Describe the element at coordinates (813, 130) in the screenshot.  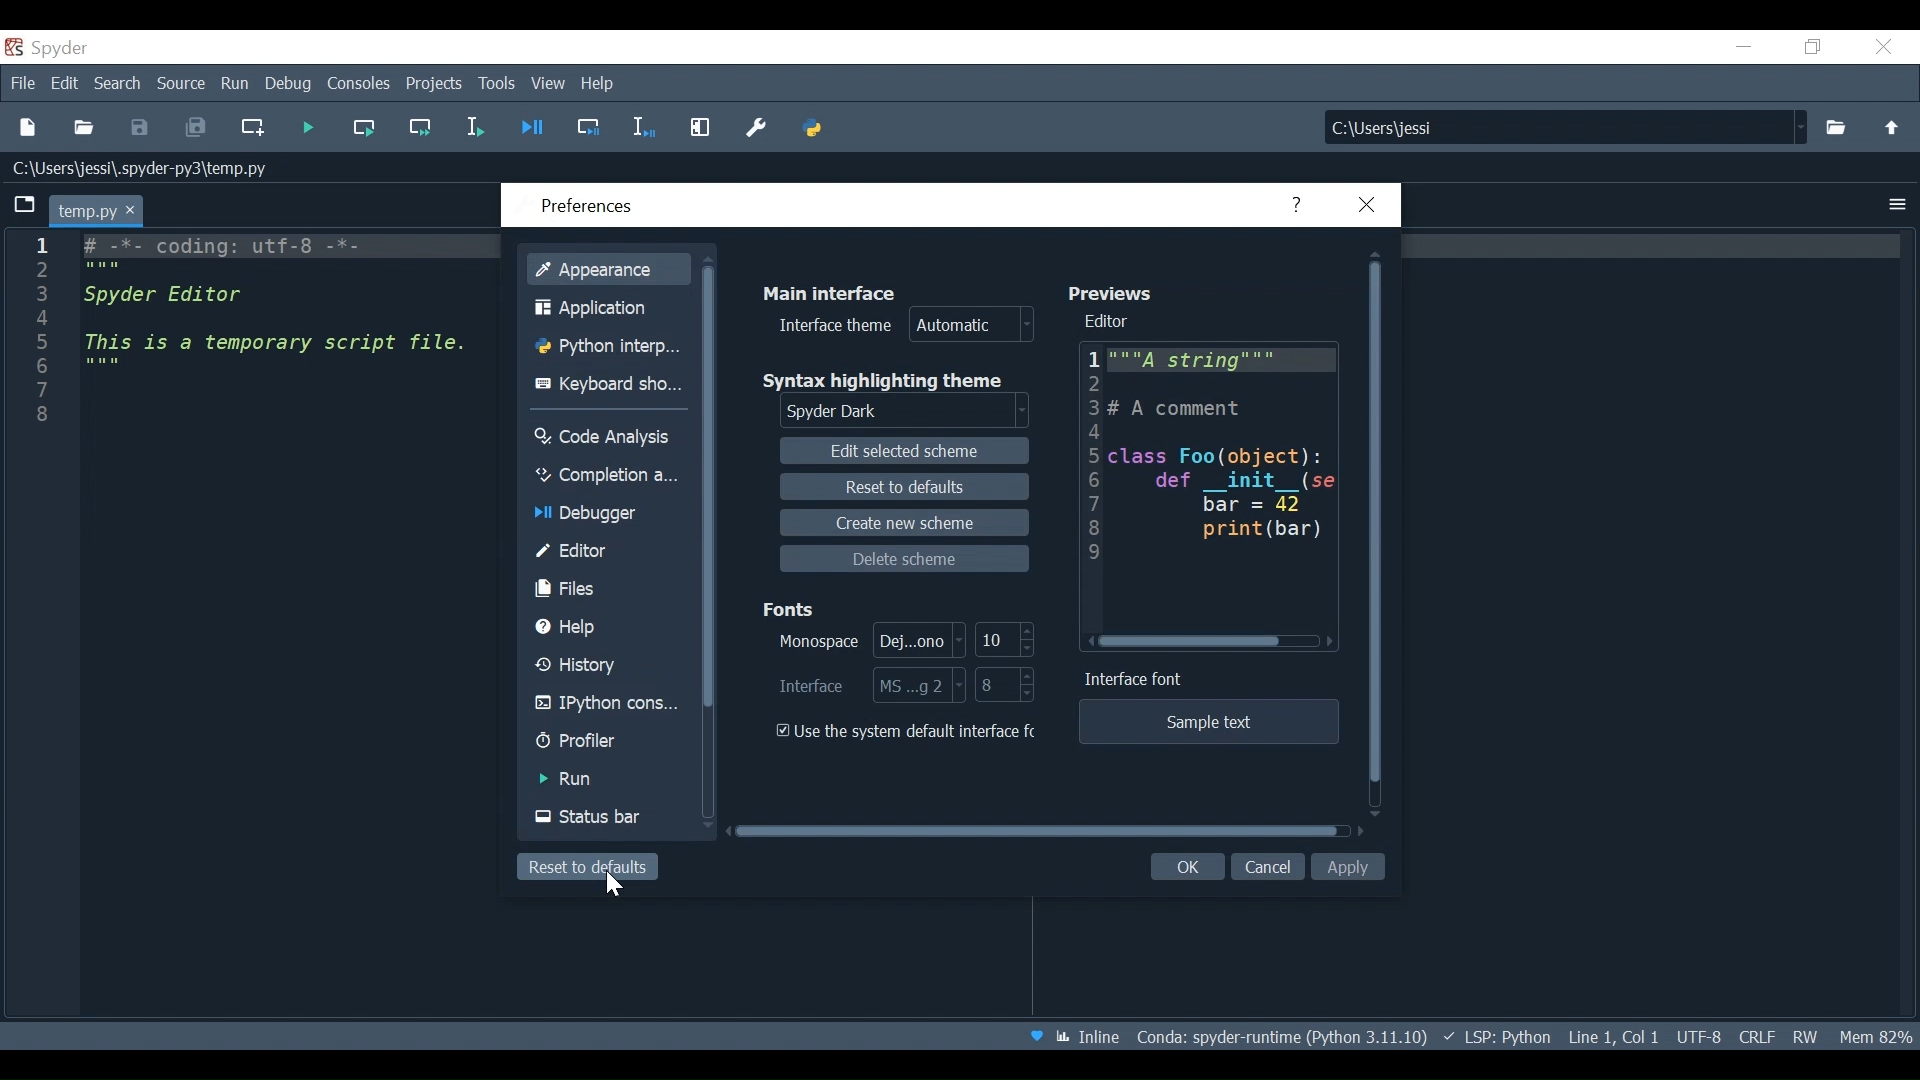
I see `PYTHONPATH Manager` at that location.